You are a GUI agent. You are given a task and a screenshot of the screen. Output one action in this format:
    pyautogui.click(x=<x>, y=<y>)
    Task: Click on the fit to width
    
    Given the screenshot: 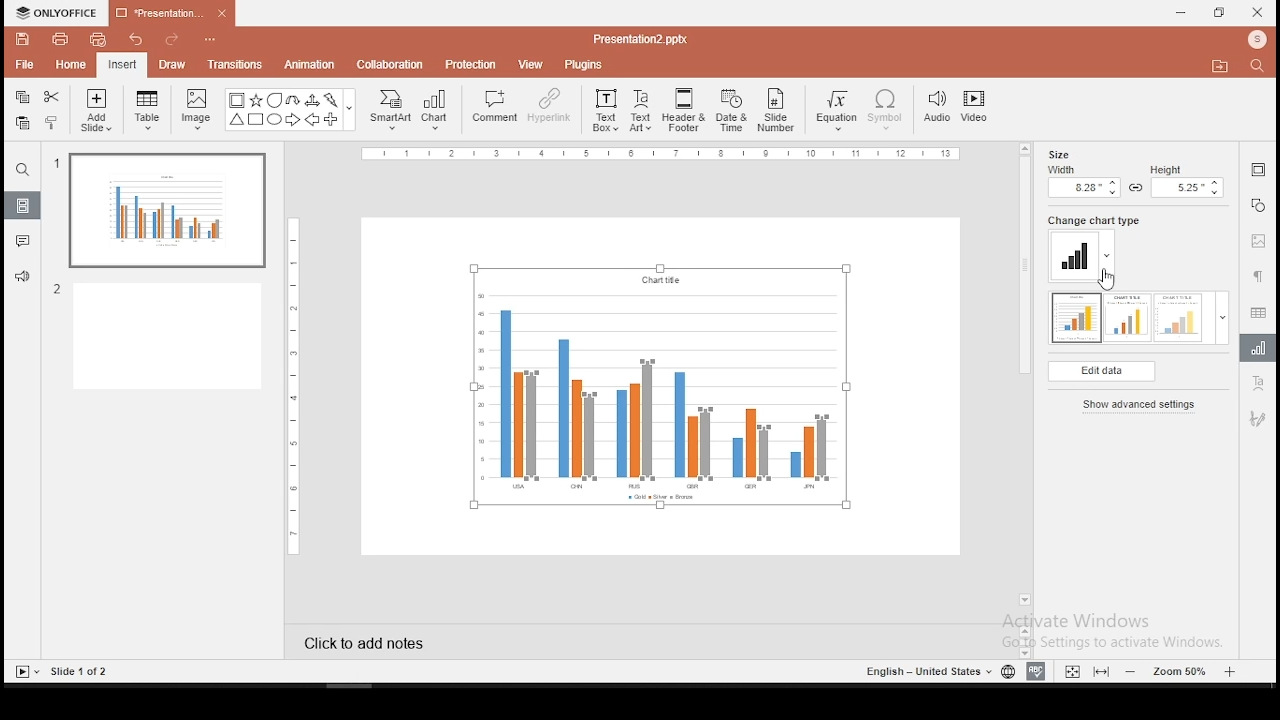 What is the action you would take?
    pyautogui.click(x=1104, y=671)
    